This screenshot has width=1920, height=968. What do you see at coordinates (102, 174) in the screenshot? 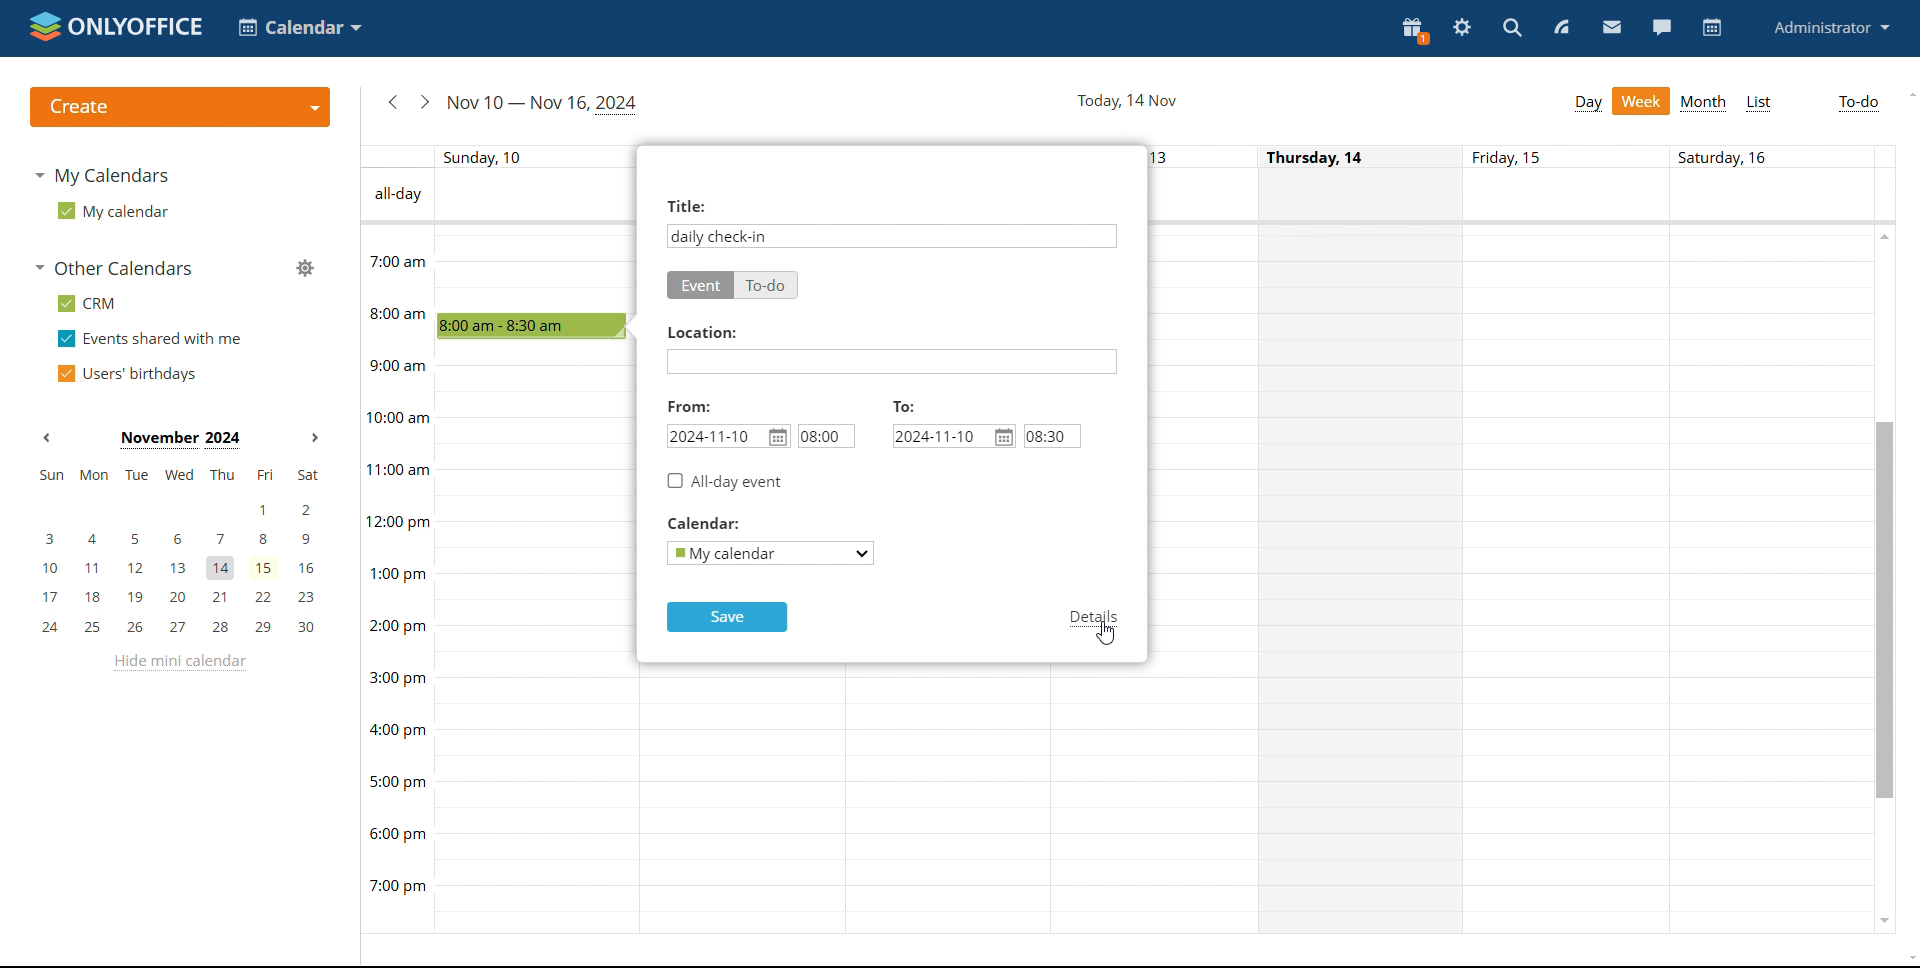
I see `my calendars` at bounding box center [102, 174].